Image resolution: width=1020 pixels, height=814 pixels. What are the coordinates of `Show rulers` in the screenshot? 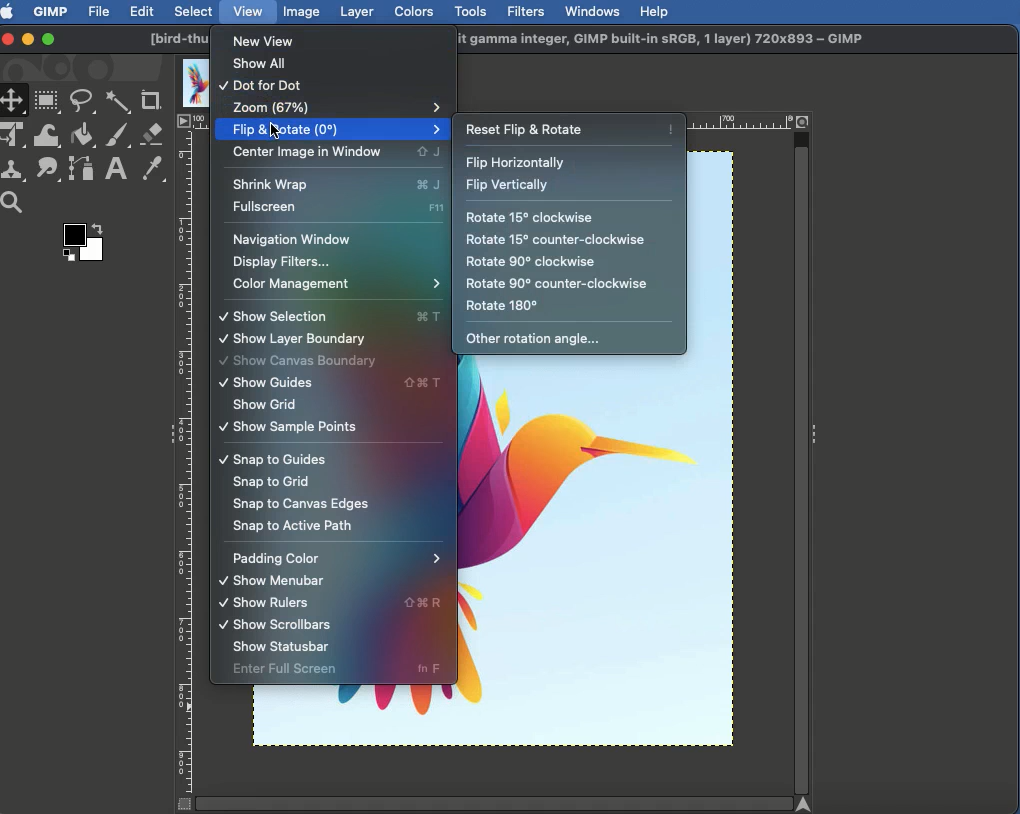 It's located at (285, 605).